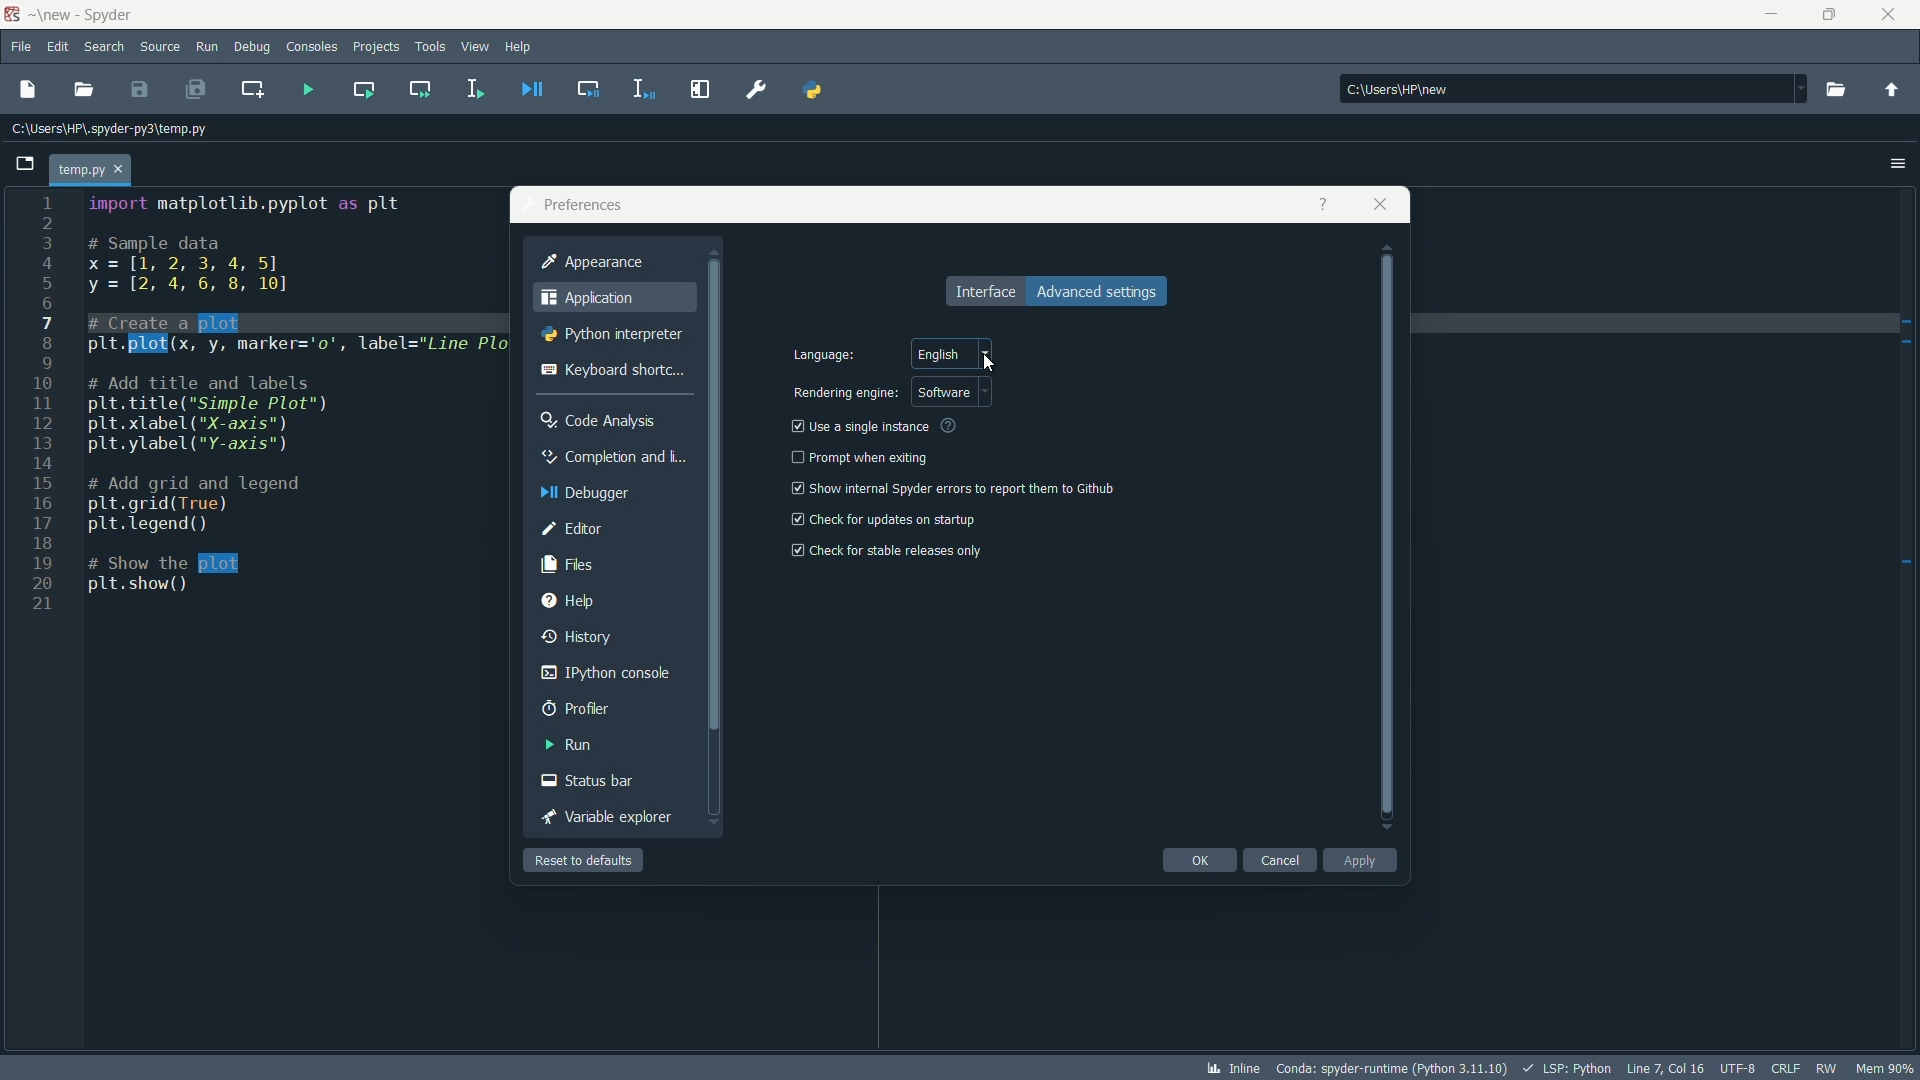 The image size is (1920, 1080). Describe the element at coordinates (794, 488) in the screenshot. I see `checkbox` at that location.